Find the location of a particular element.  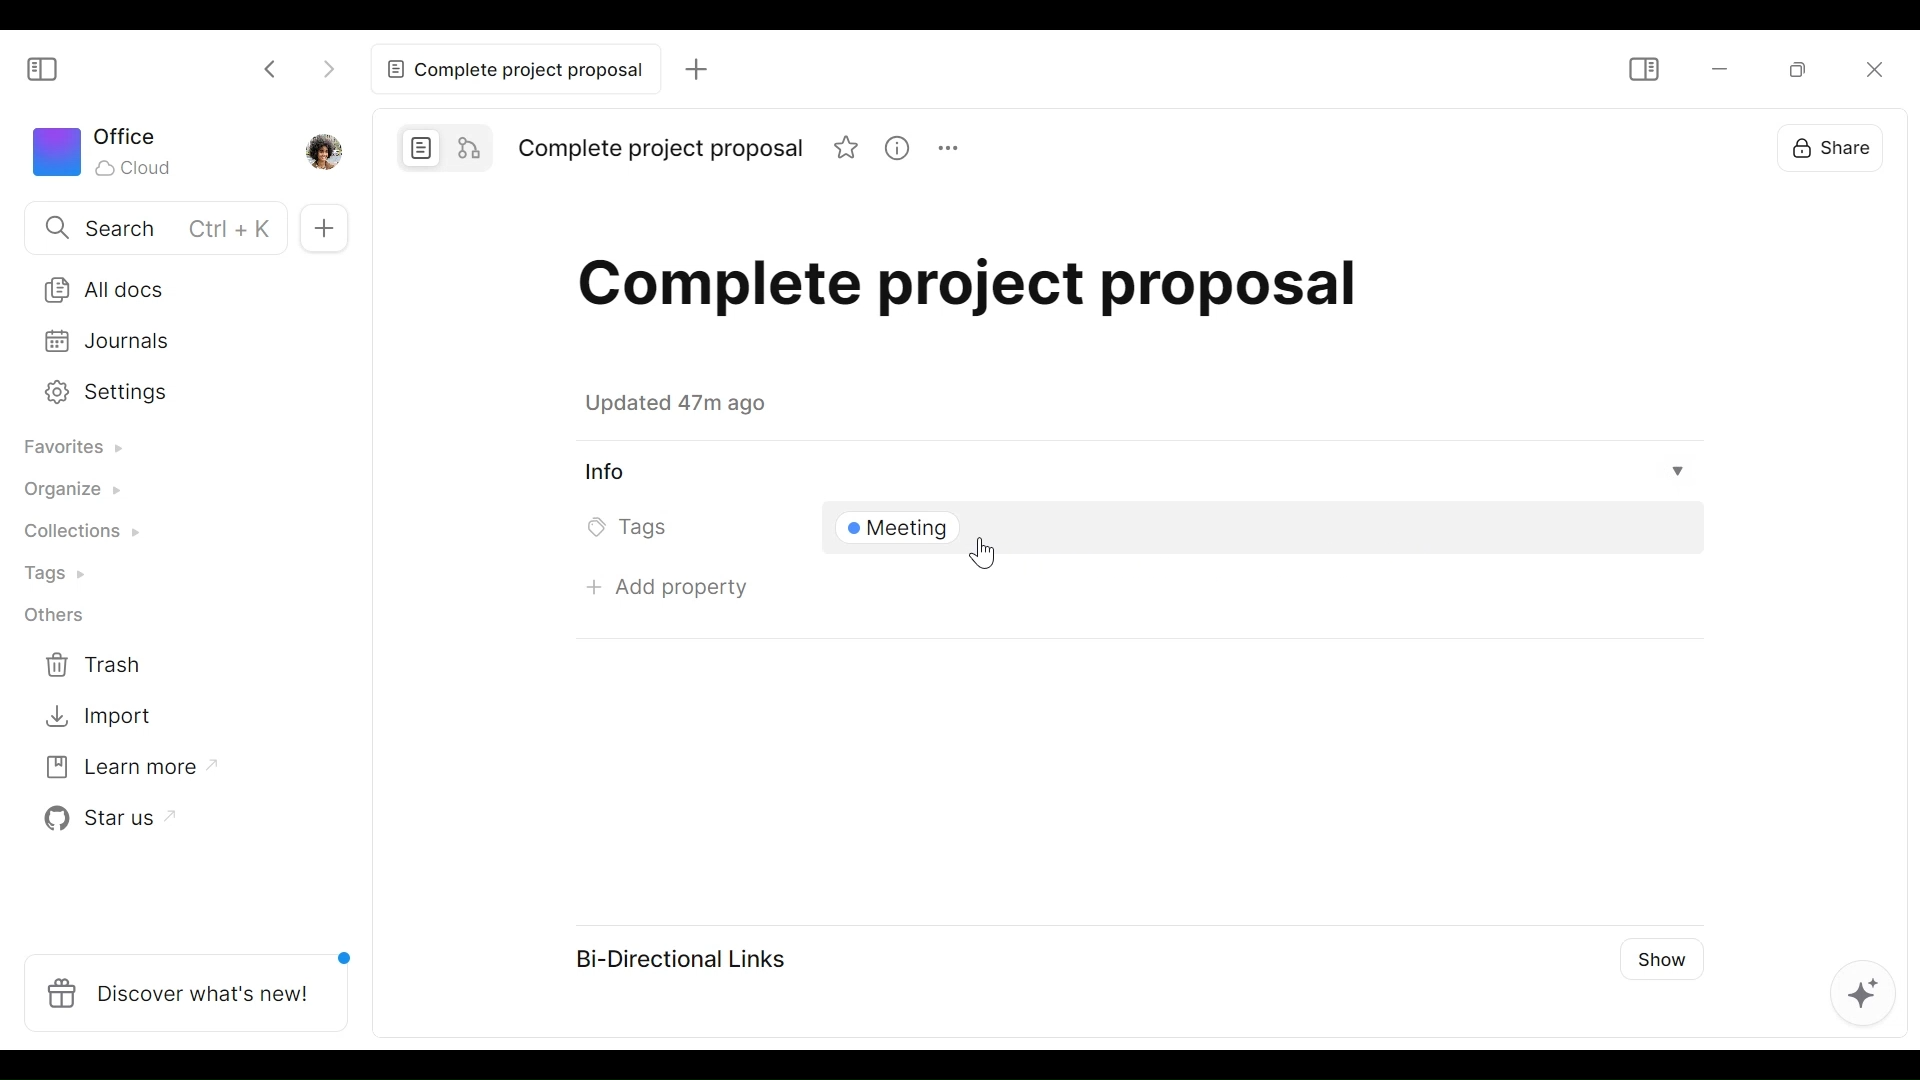

Organize is located at coordinates (76, 493).